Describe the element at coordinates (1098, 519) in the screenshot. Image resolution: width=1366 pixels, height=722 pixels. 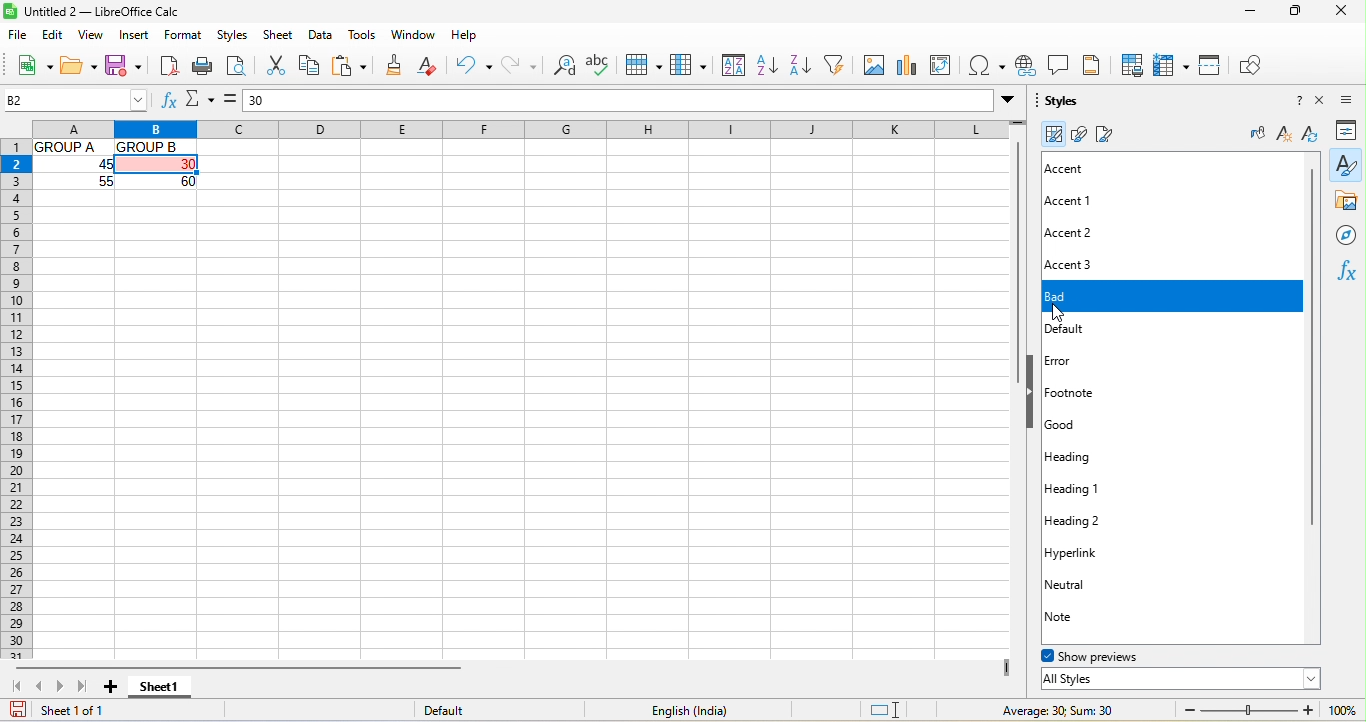
I see `headings2` at that location.